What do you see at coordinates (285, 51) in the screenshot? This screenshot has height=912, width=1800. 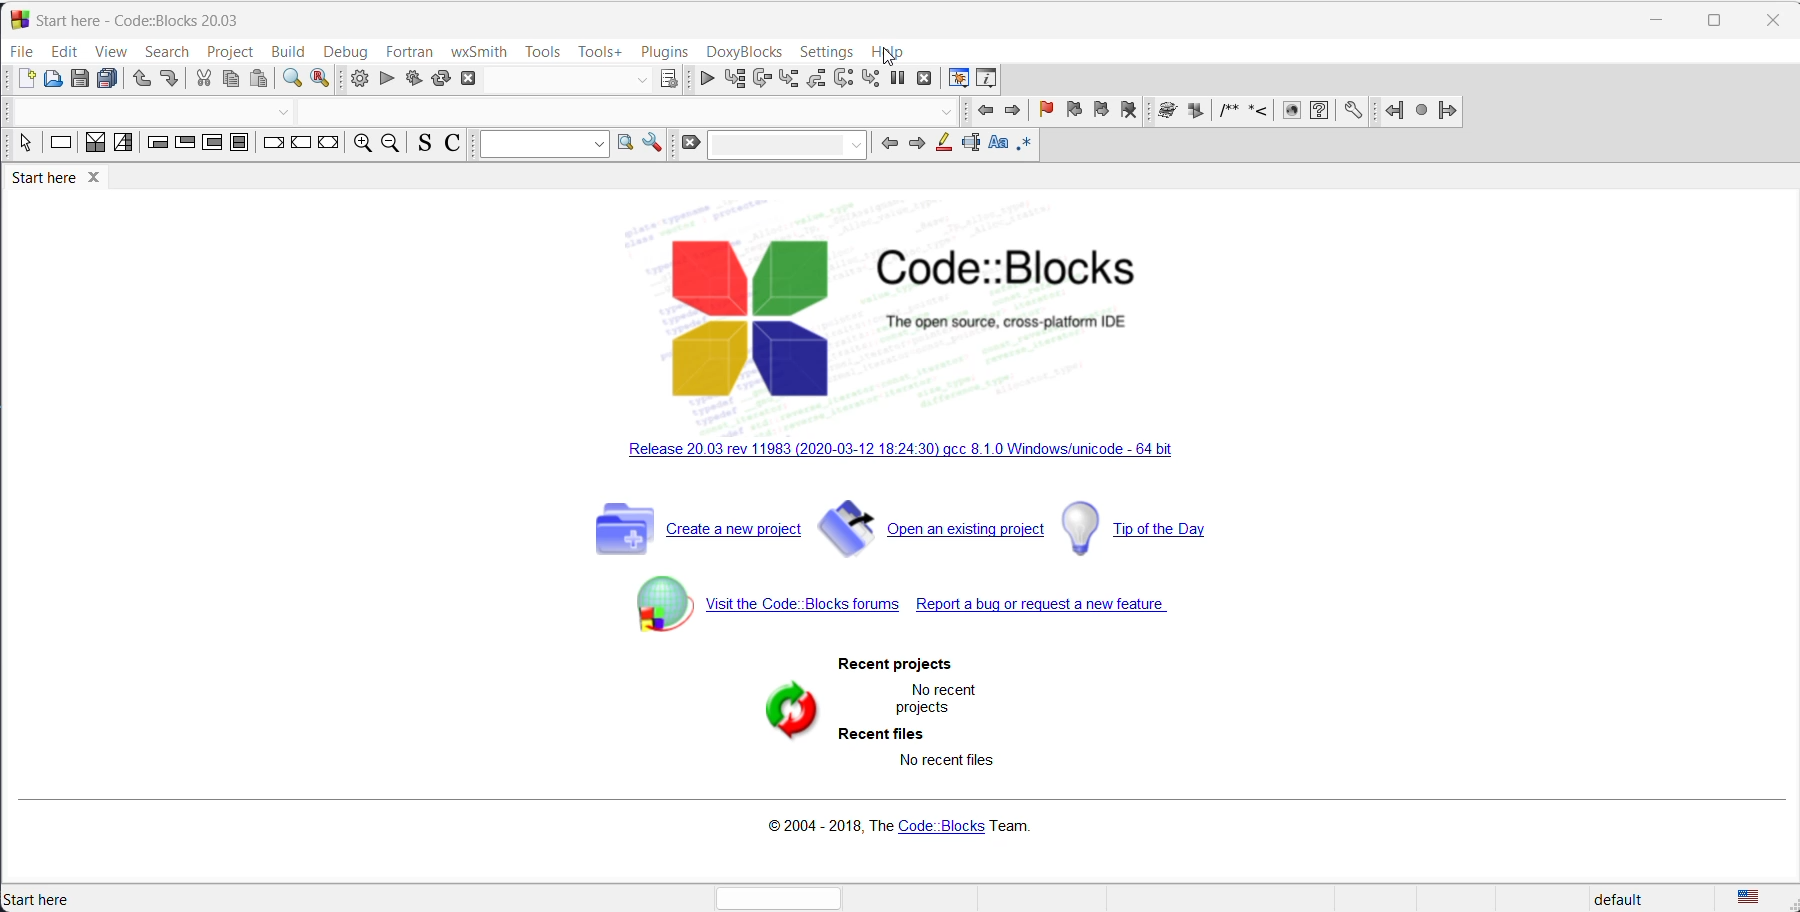 I see `build` at bounding box center [285, 51].